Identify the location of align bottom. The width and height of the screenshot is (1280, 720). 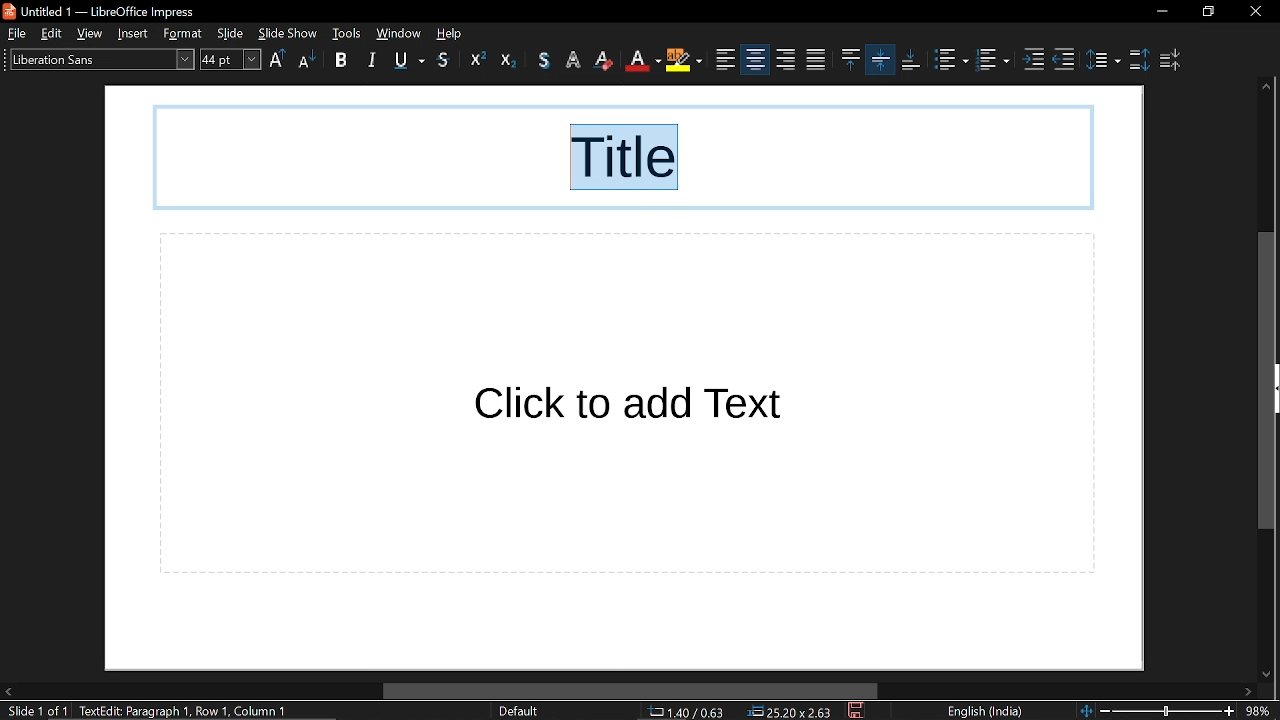
(911, 60).